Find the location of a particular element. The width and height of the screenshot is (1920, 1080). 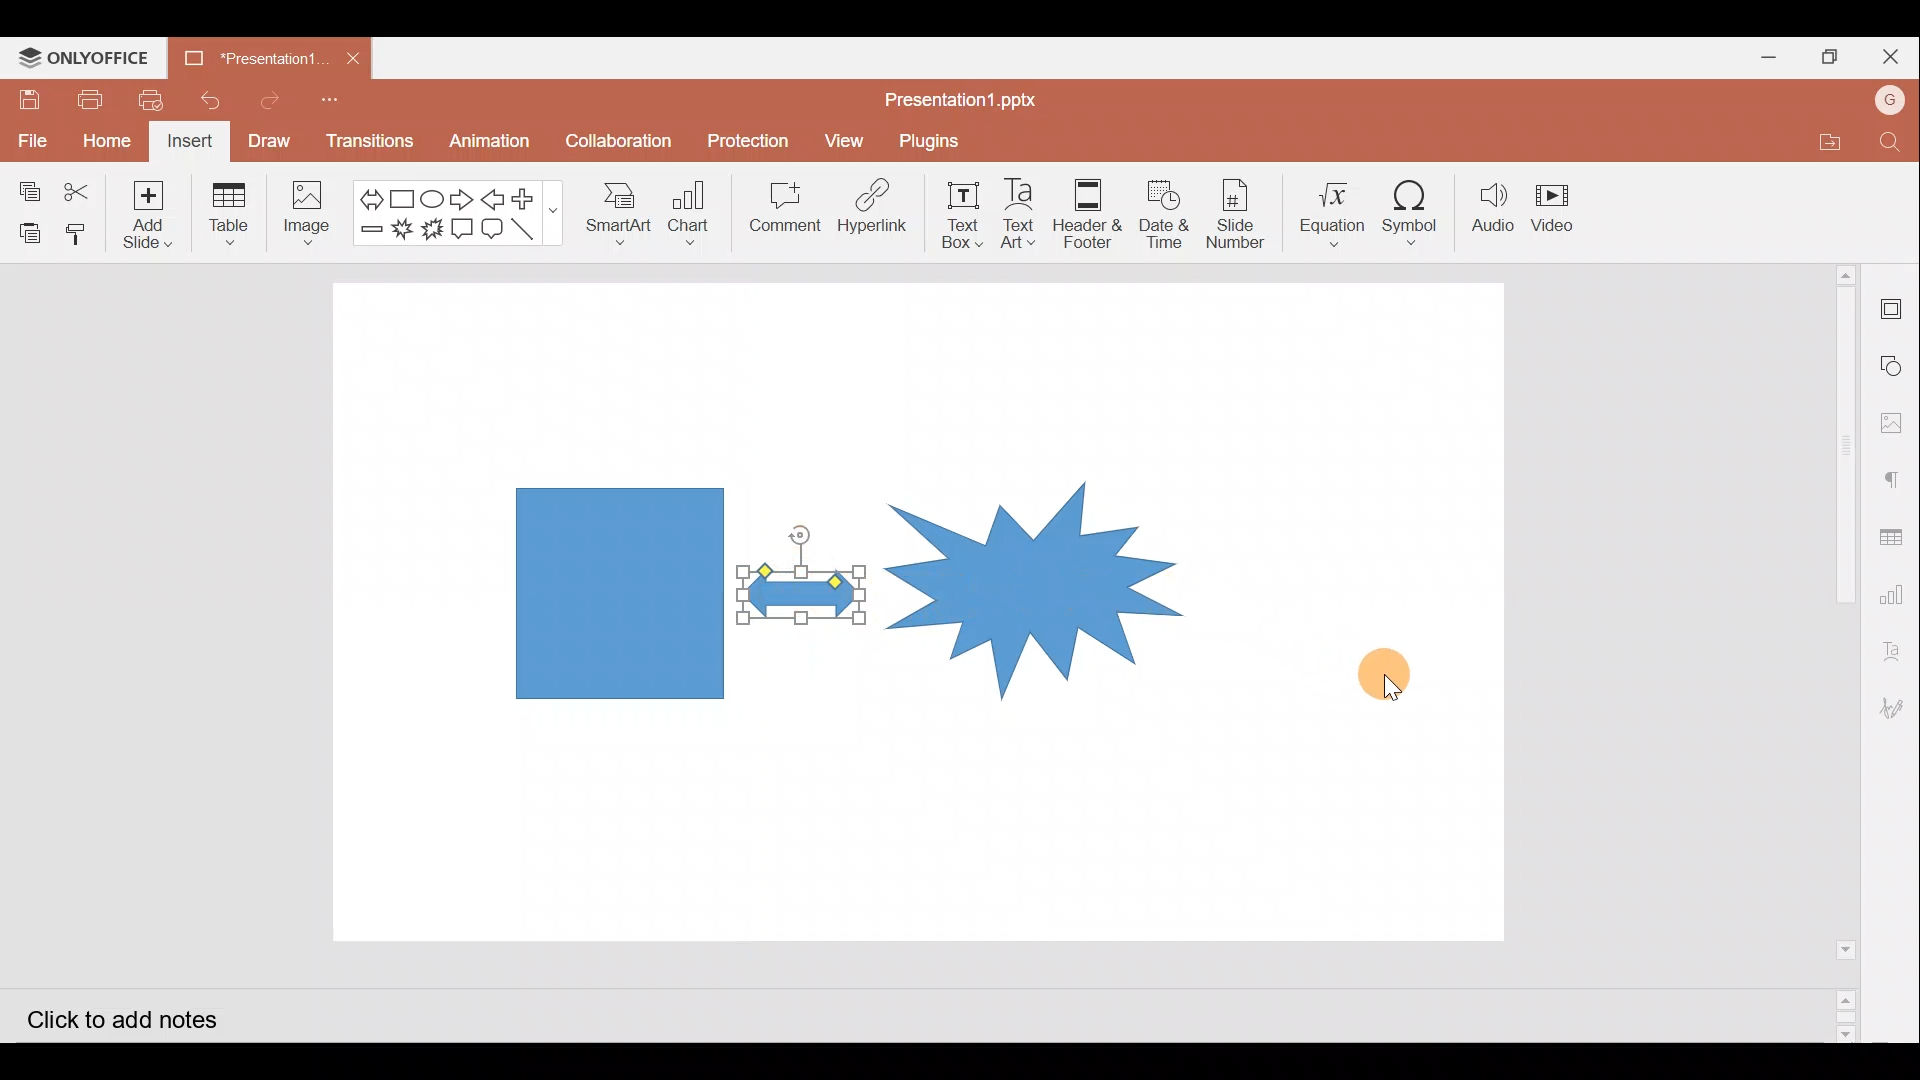

Close is located at coordinates (1888, 55).